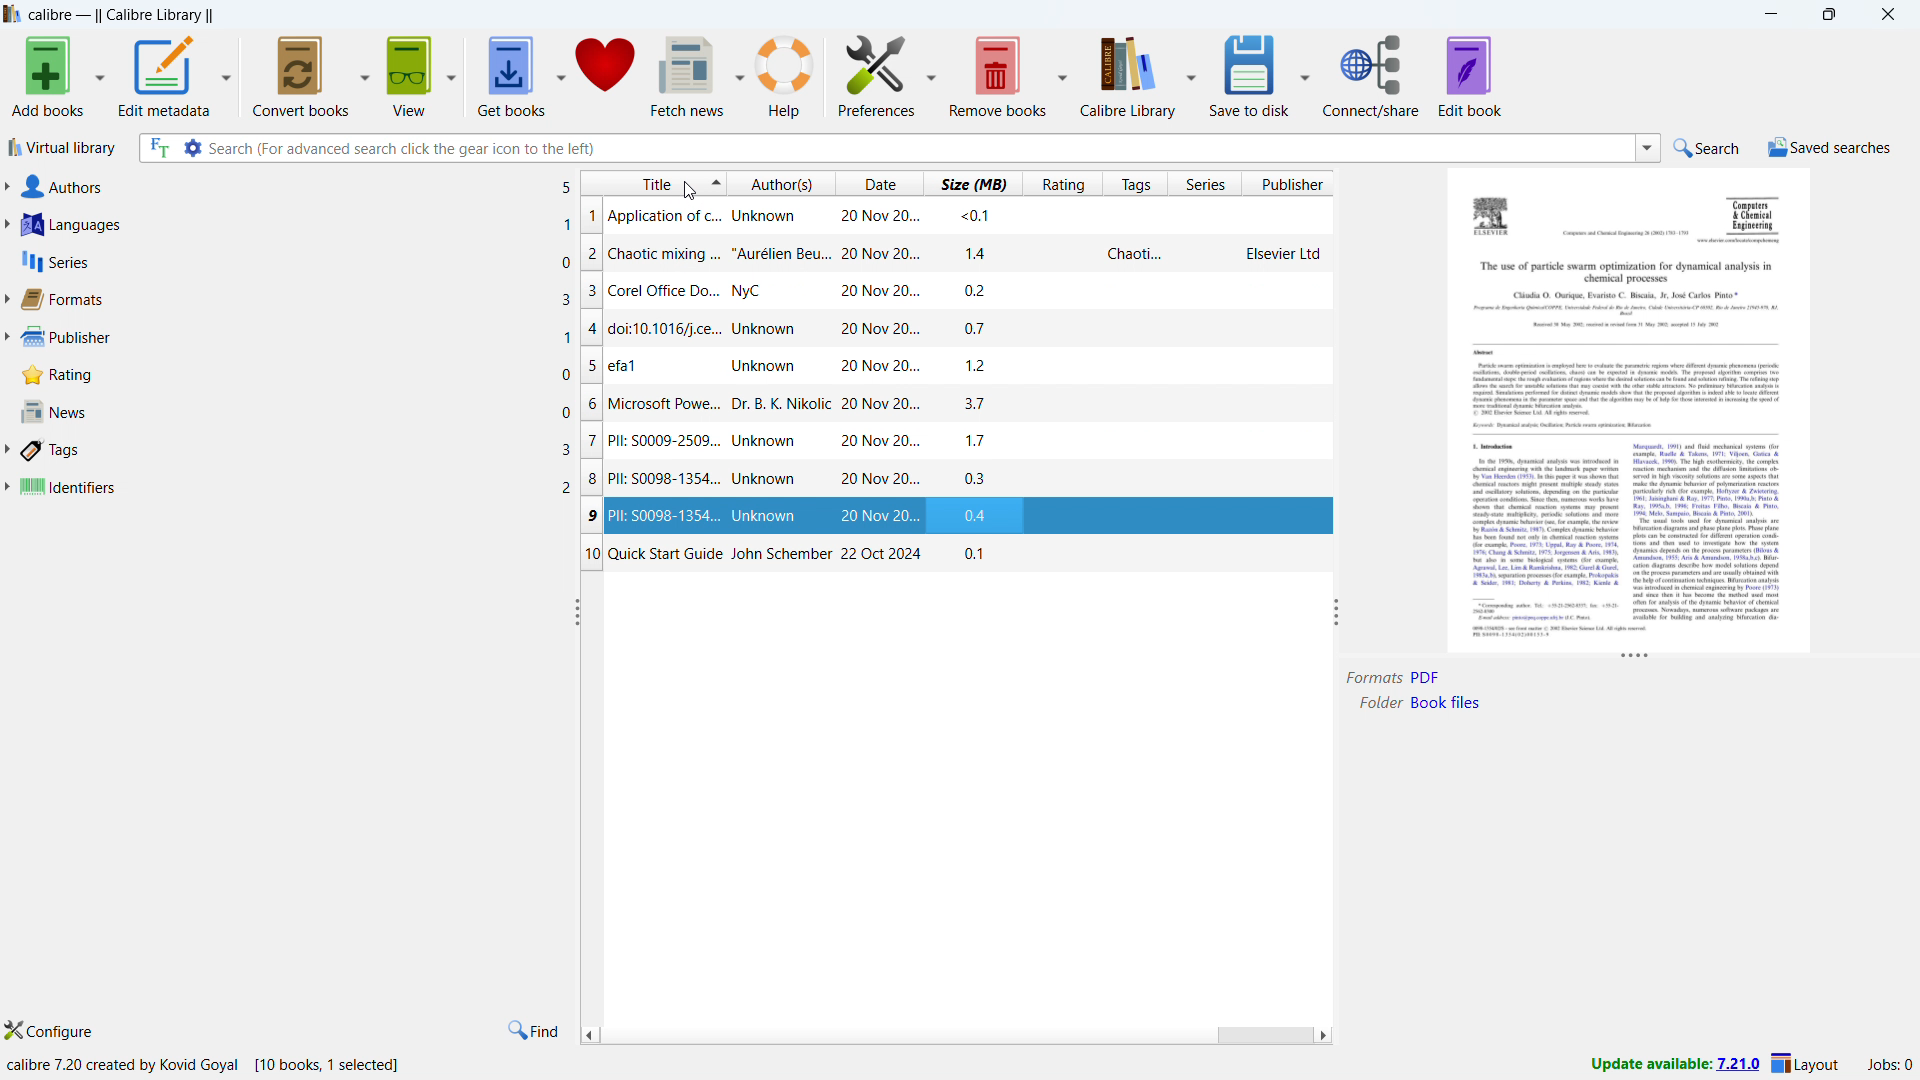  I want to click on logo, so click(12, 14).